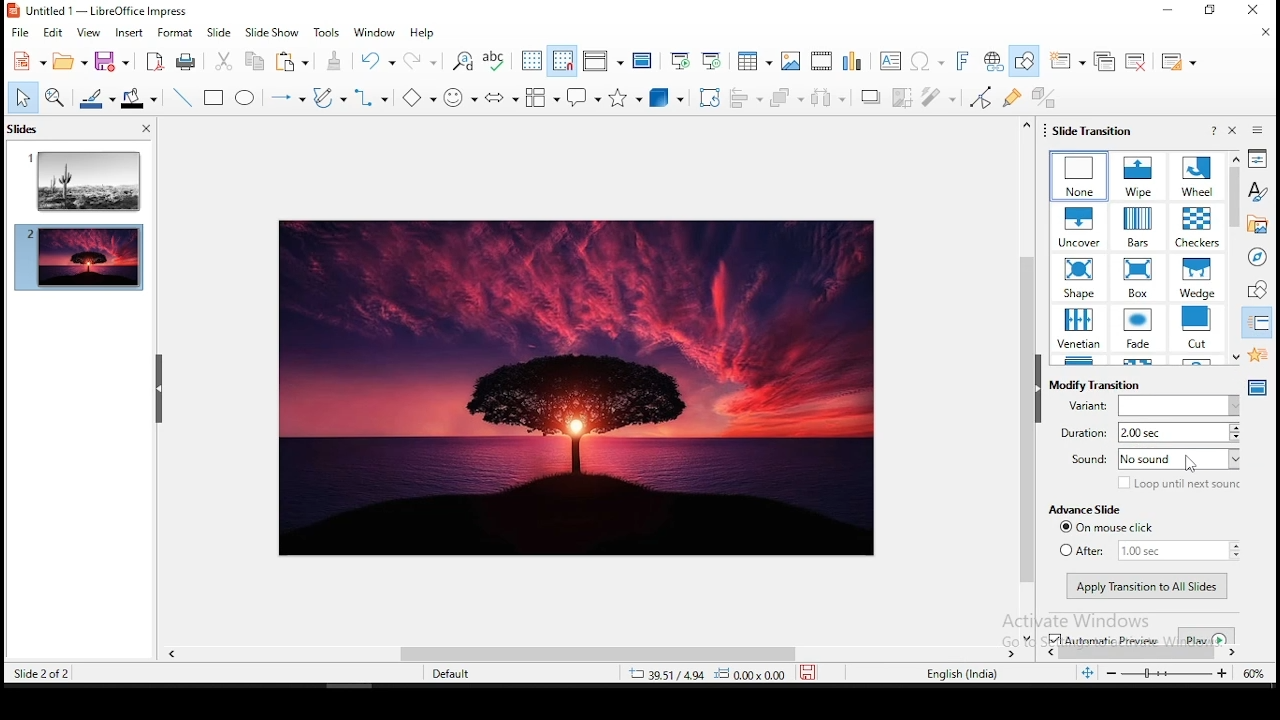  Describe the element at coordinates (1080, 277) in the screenshot. I see `transition effects` at that location.